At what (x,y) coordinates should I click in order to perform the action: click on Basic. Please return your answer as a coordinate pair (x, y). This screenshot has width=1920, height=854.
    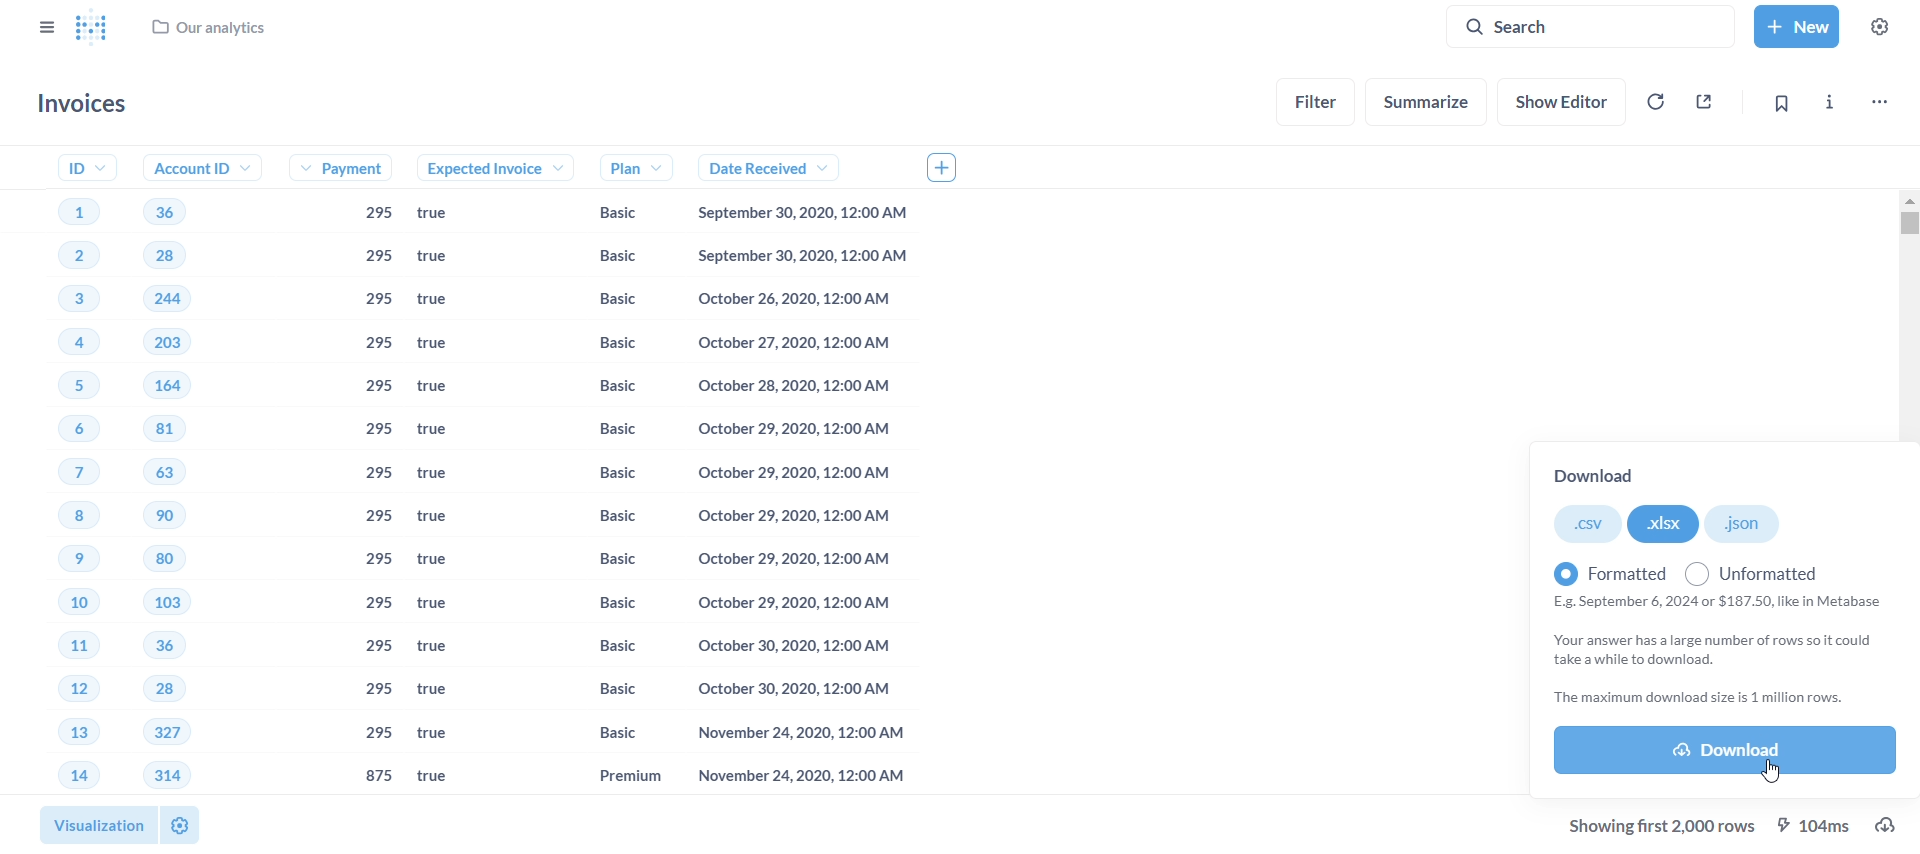
    Looking at the image, I should click on (608, 514).